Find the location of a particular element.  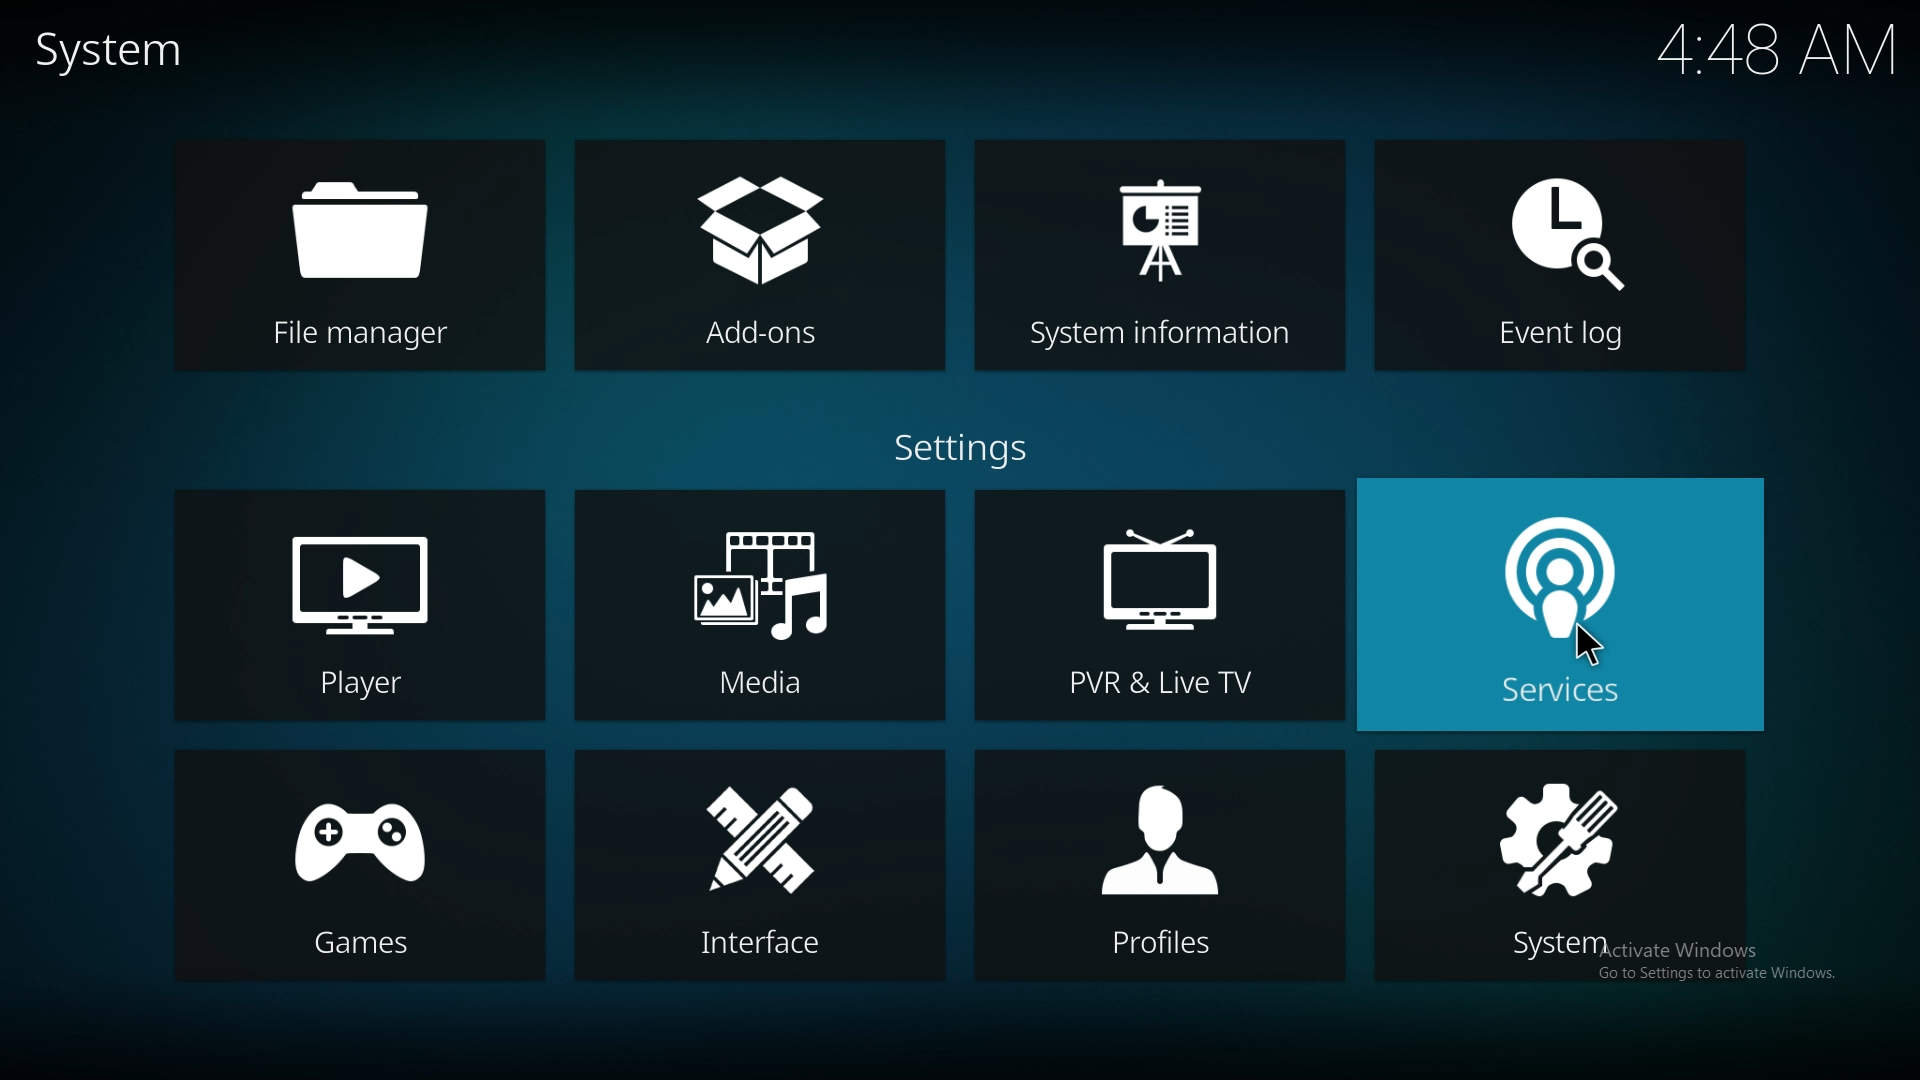

file manager is located at coordinates (369, 255).